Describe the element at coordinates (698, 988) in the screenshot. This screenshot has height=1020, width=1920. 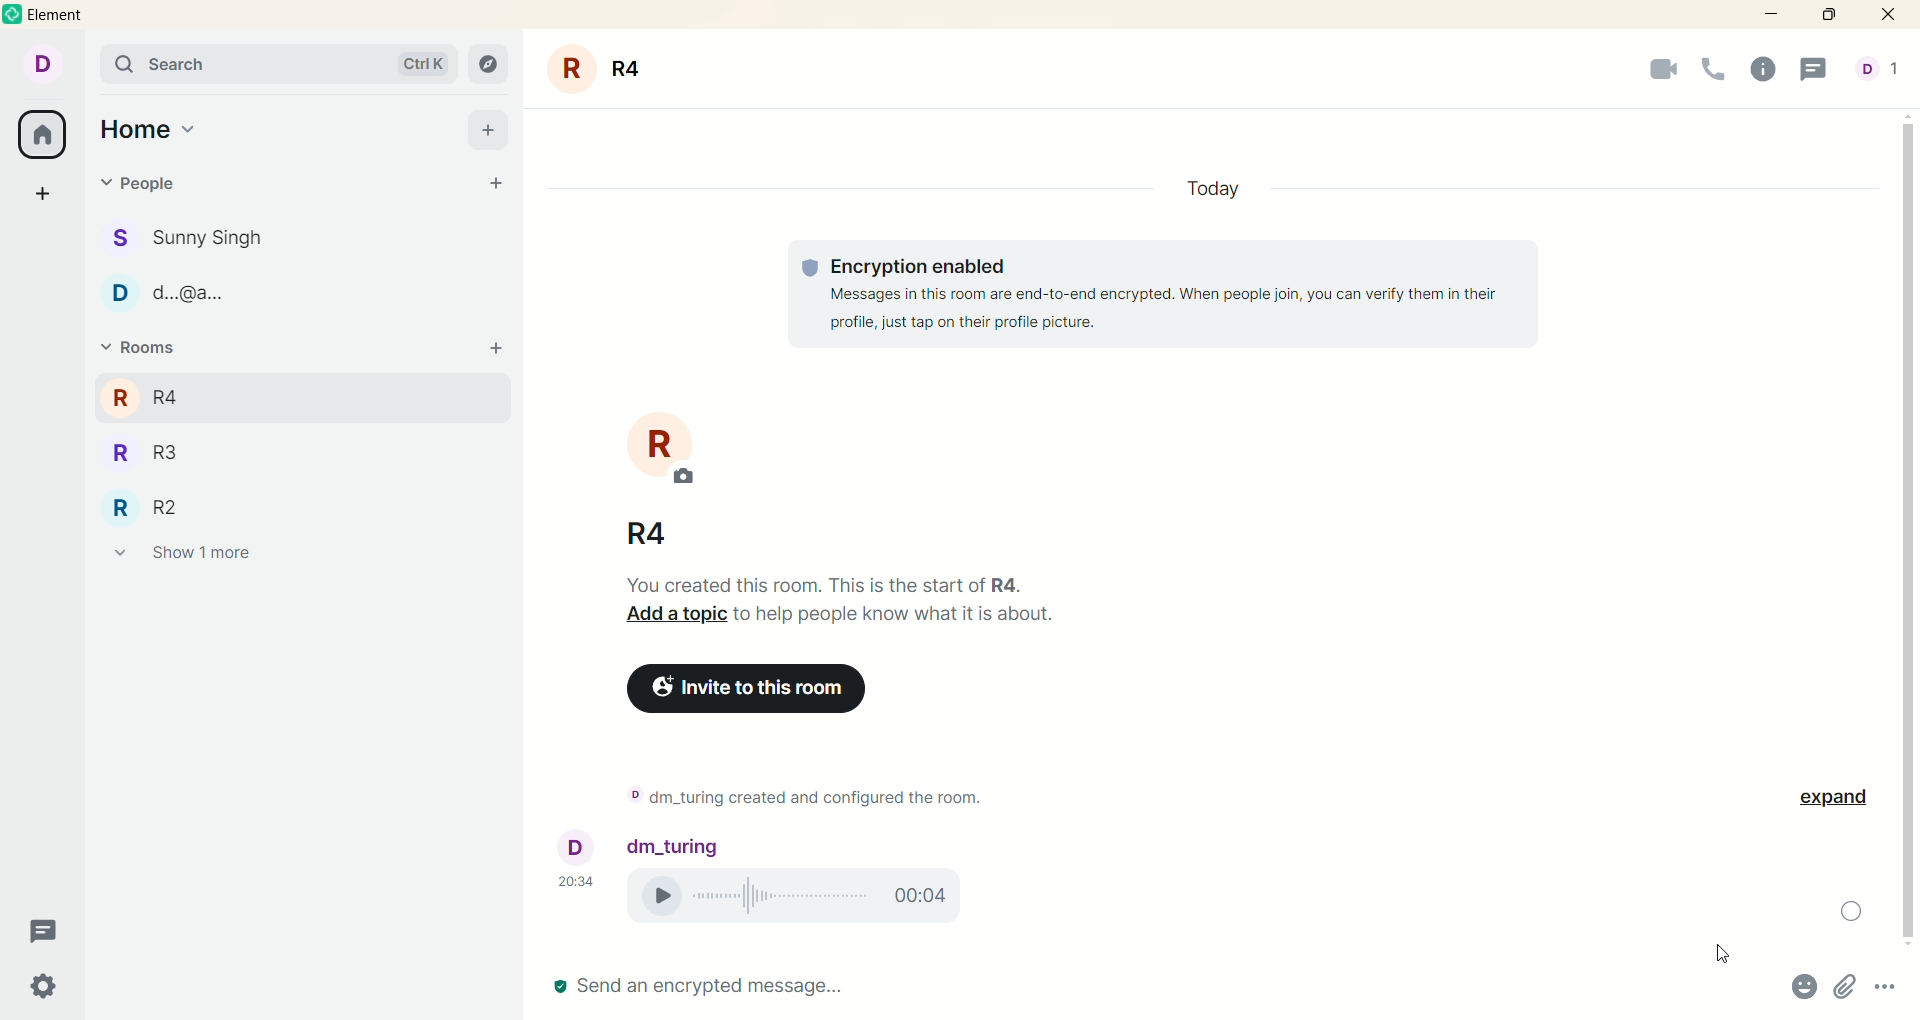
I see `send encrypted message` at that location.